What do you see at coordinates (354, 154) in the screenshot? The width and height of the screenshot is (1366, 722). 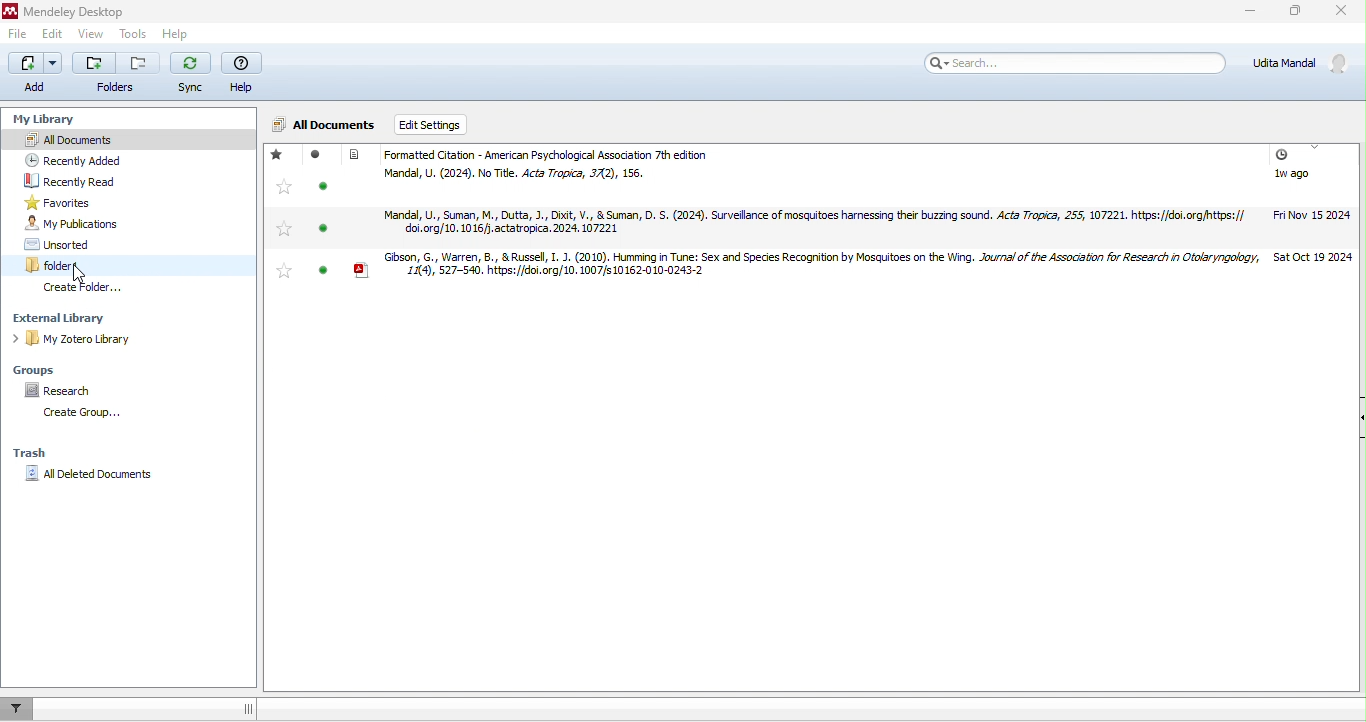 I see `Document logo` at bounding box center [354, 154].